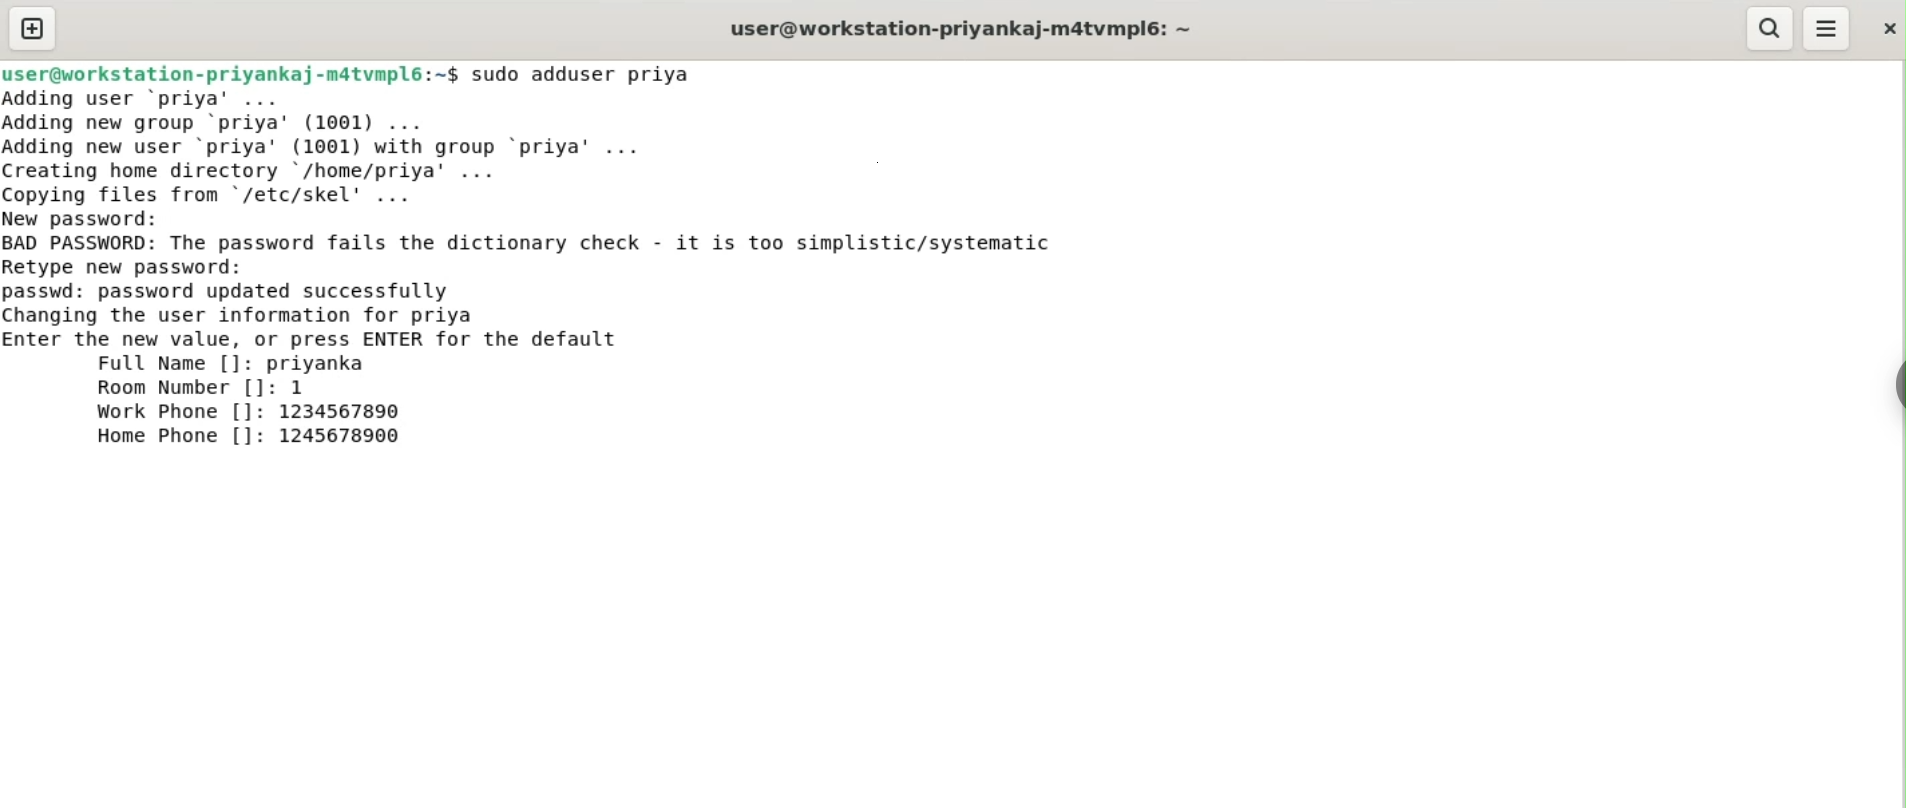  What do you see at coordinates (957, 28) in the screenshot?
I see `user@workstation-priyankaj-m4tvmpl6:~` at bounding box center [957, 28].